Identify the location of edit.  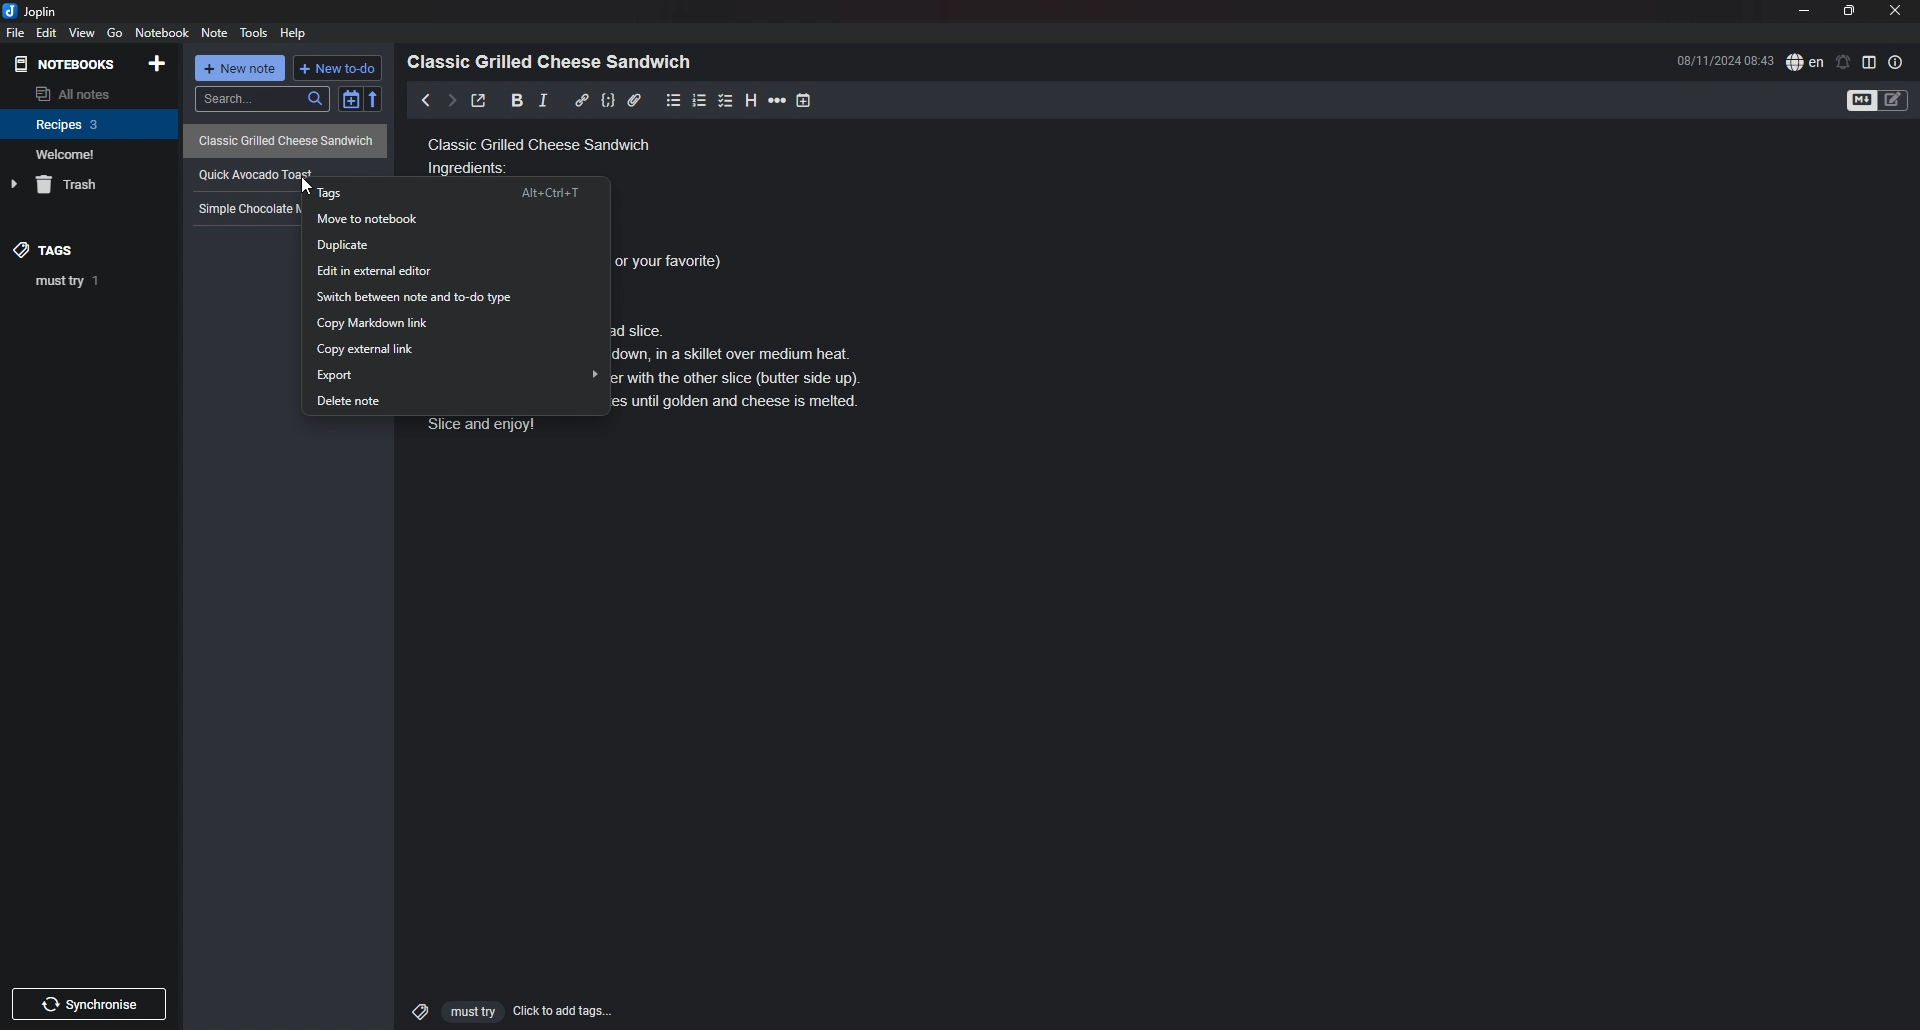
(45, 33).